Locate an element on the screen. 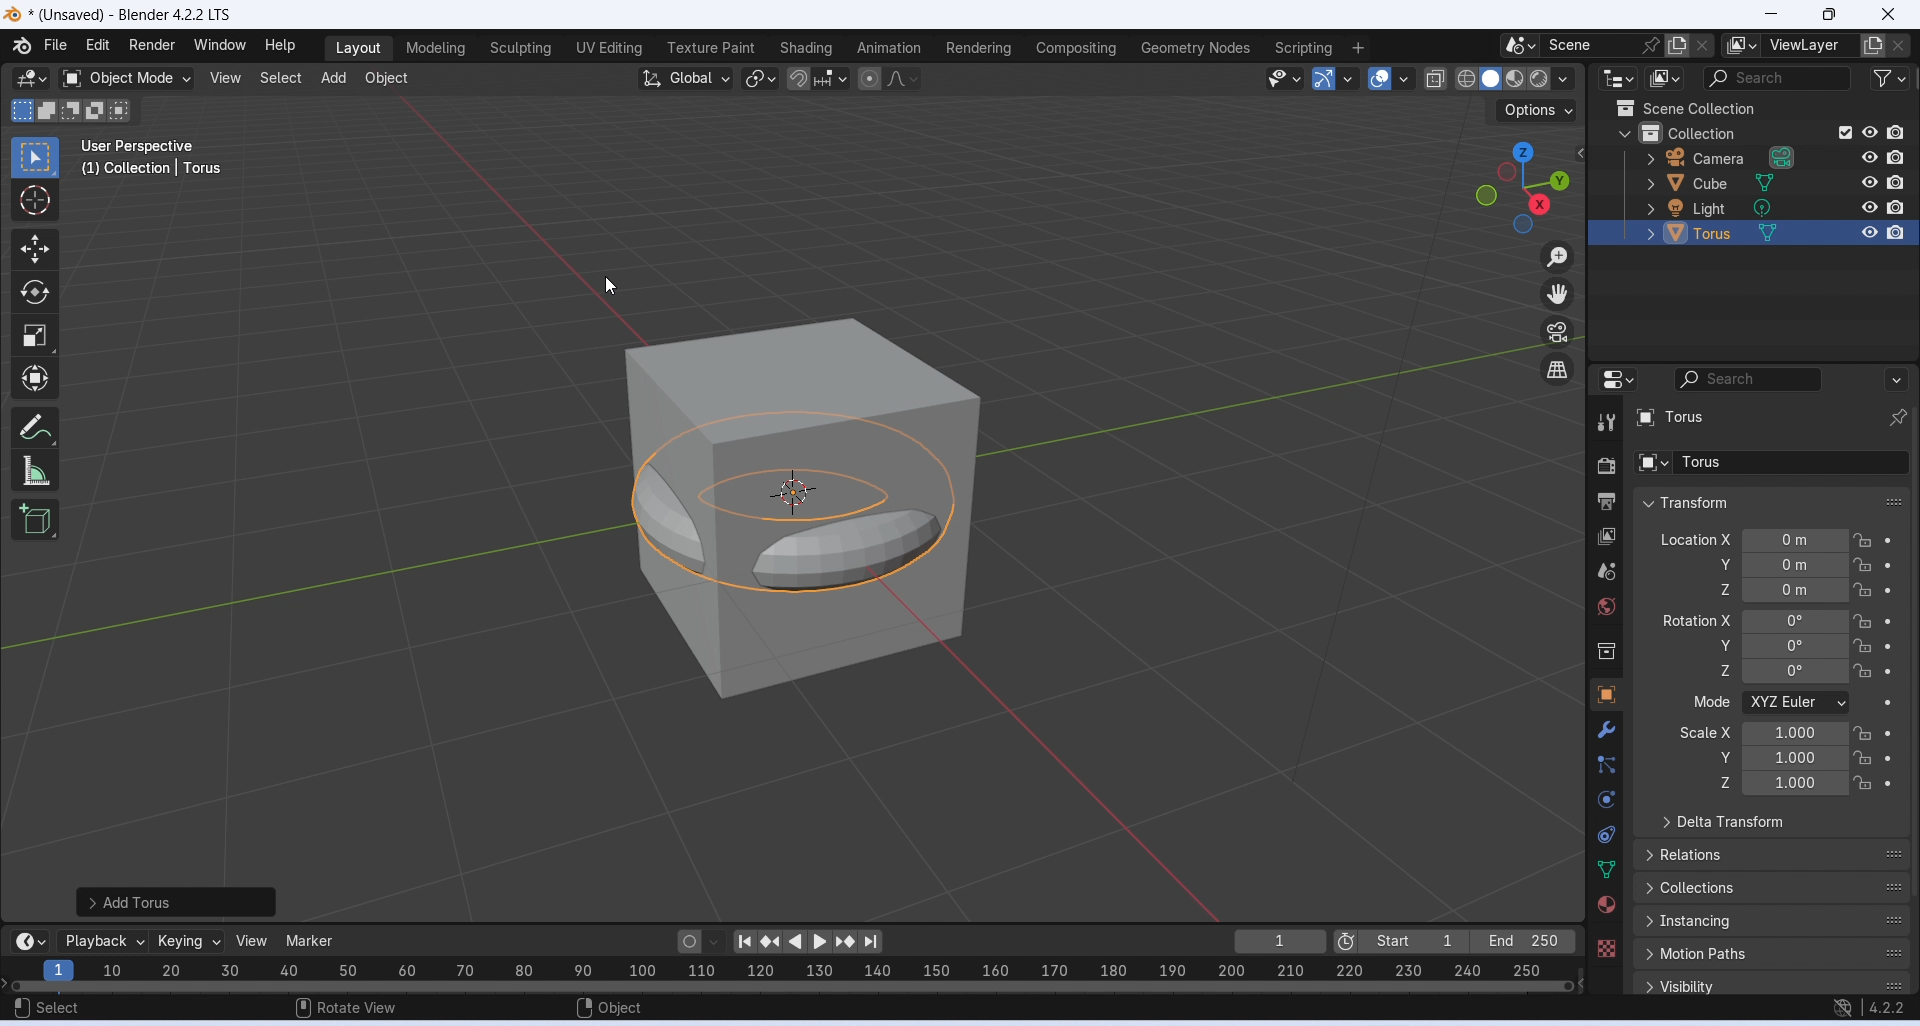 This screenshot has height=1026, width=1920. add scene is located at coordinates (1677, 47).